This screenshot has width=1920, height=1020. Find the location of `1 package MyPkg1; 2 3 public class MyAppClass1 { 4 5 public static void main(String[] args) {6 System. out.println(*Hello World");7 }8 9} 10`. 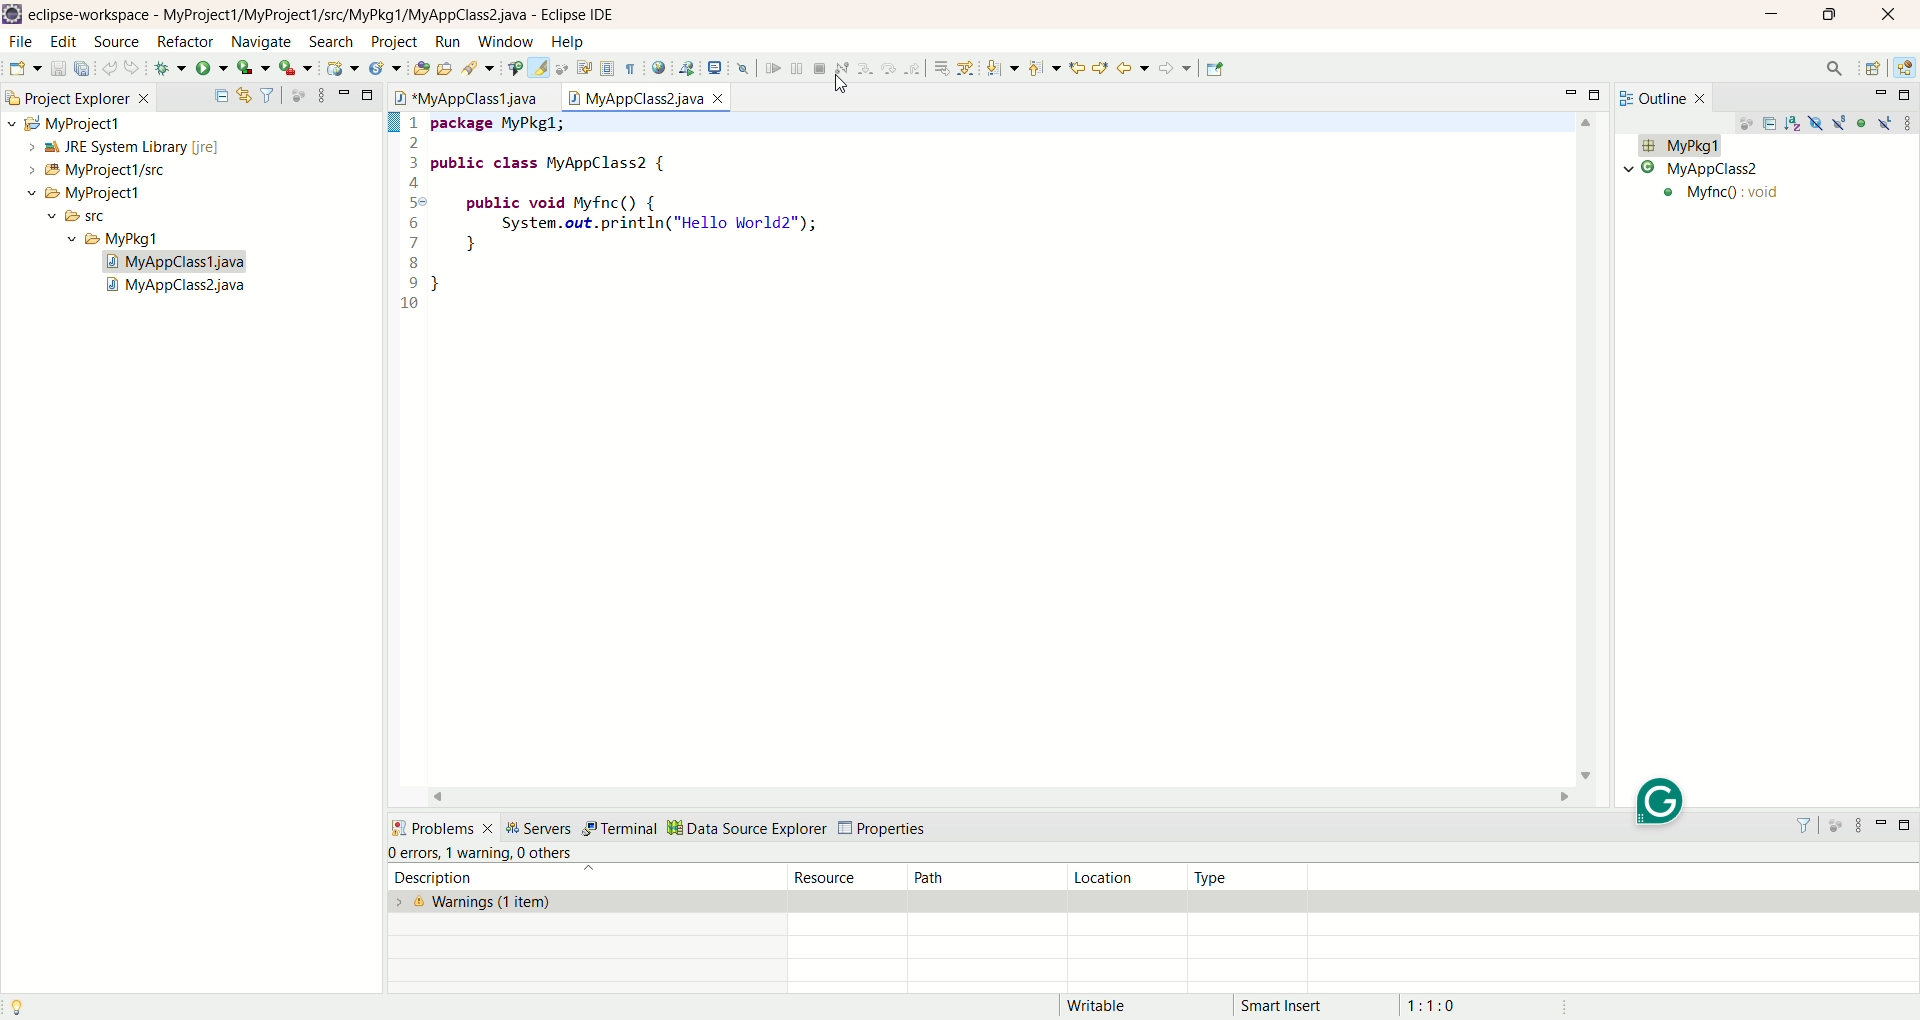

1 package MyPkg1; 2 3 public class MyAppClass1 { 4 5 public static void main(String[] args) {6 System. out.println(*Hello World");7 }8 9} 10 is located at coordinates (667, 224).